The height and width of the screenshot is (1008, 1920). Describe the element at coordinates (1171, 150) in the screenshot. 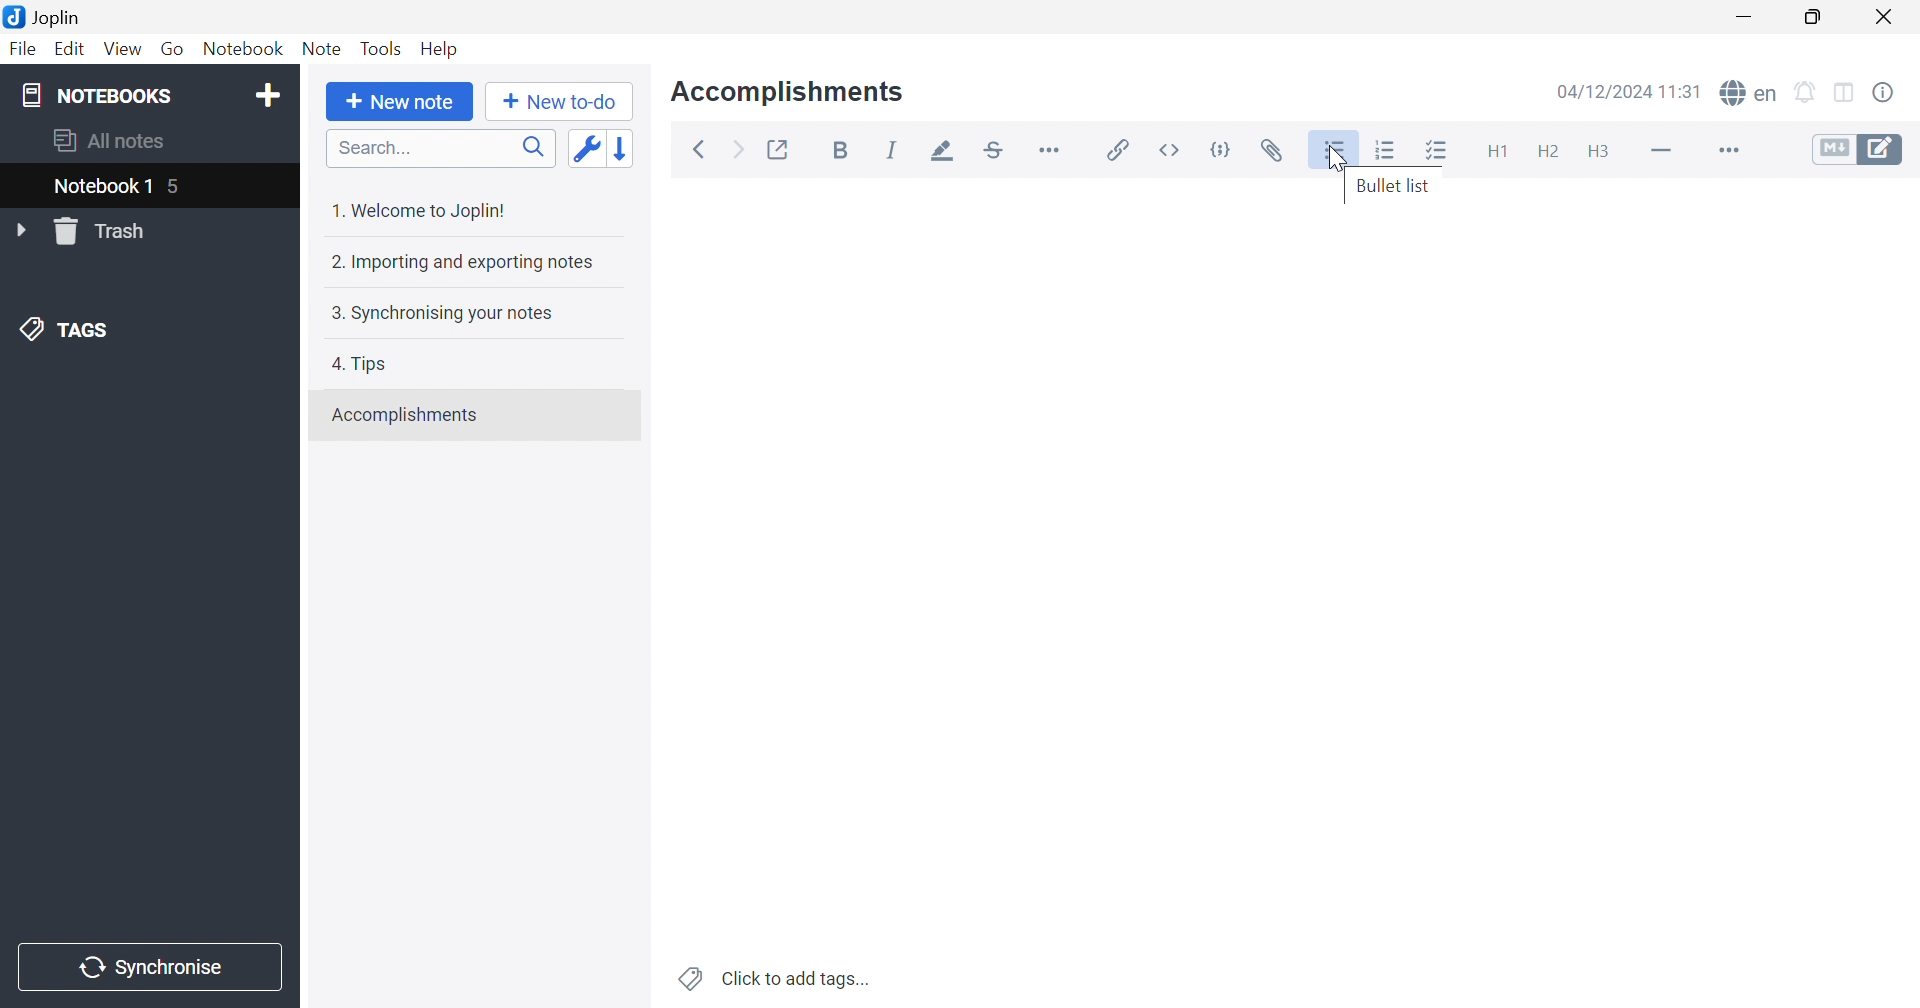

I see `inline code` at that location.